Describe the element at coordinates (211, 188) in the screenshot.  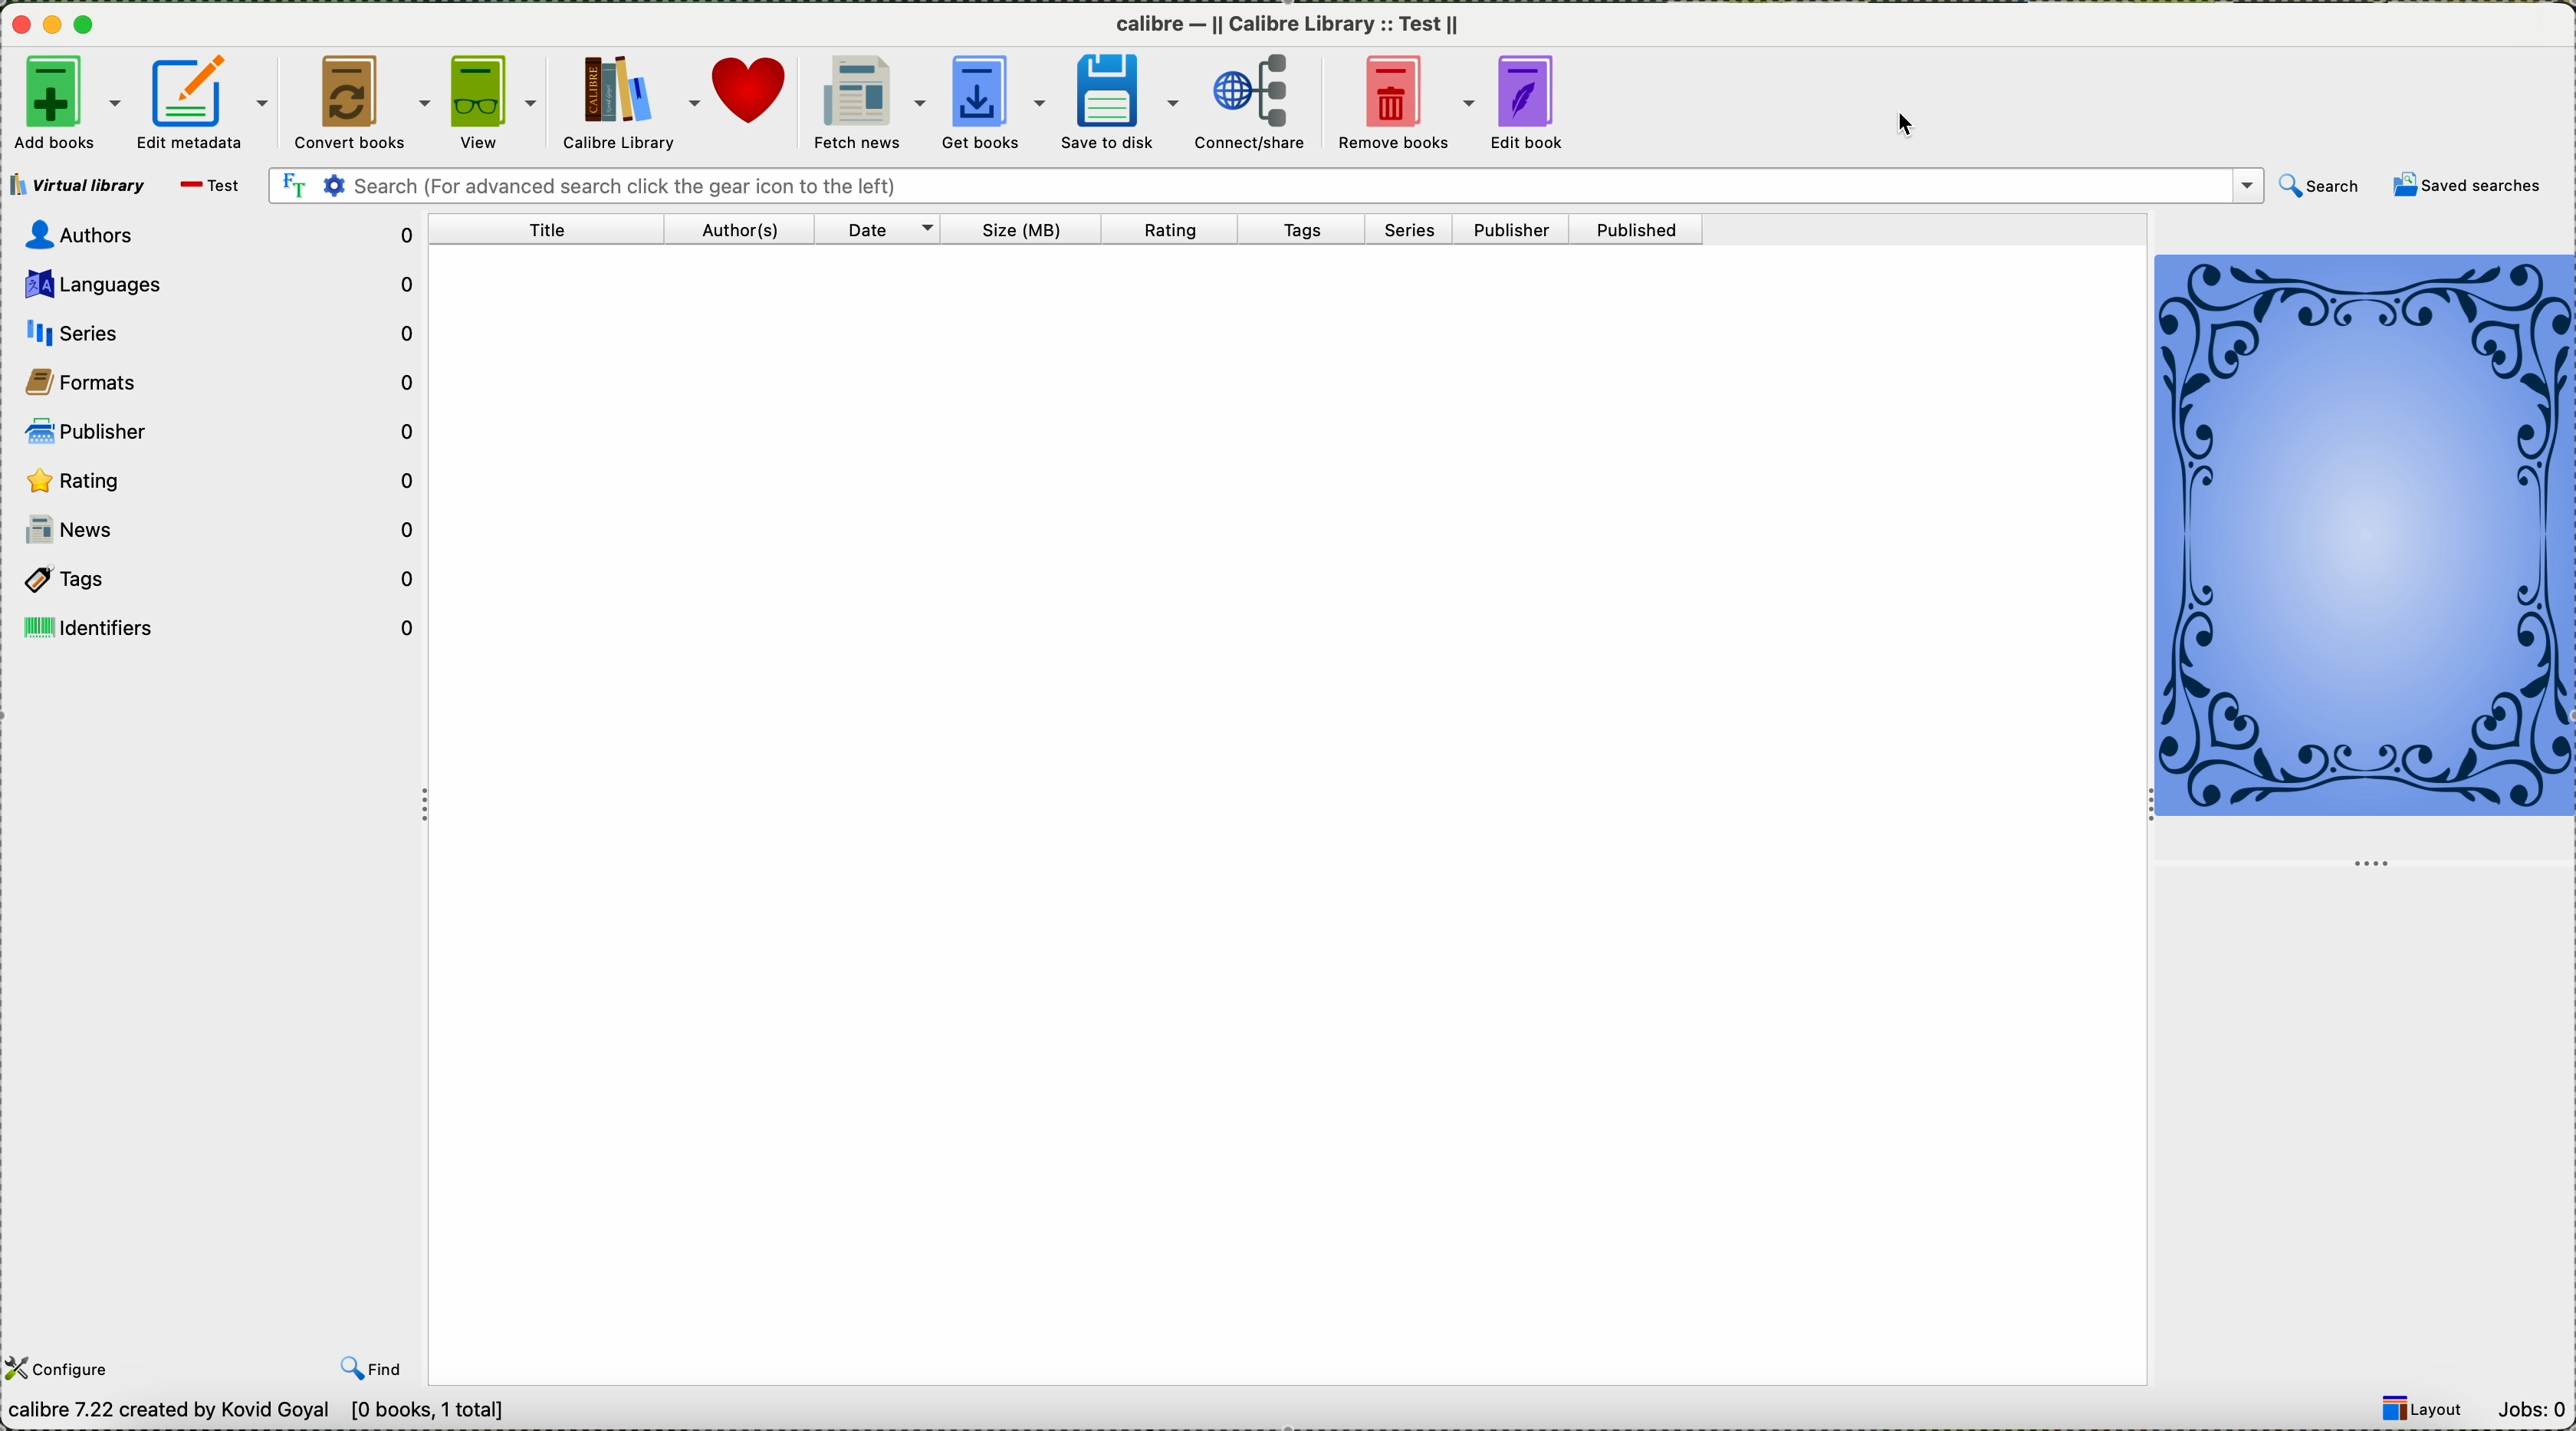
I see `new virtual library` at that location.